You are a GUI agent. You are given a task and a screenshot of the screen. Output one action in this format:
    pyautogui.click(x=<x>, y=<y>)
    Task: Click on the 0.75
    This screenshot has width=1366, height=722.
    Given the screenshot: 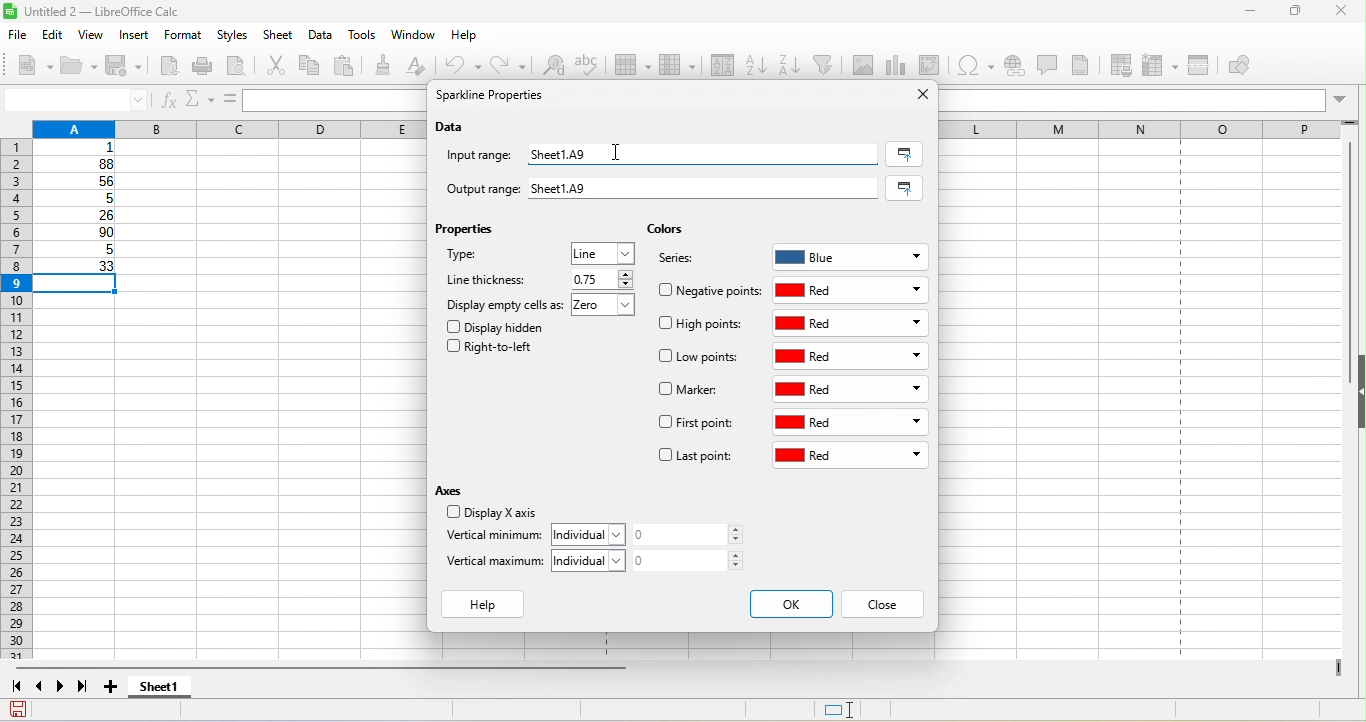 What is the action you would take?
    pyautogui.click(x=600, y=279)
    